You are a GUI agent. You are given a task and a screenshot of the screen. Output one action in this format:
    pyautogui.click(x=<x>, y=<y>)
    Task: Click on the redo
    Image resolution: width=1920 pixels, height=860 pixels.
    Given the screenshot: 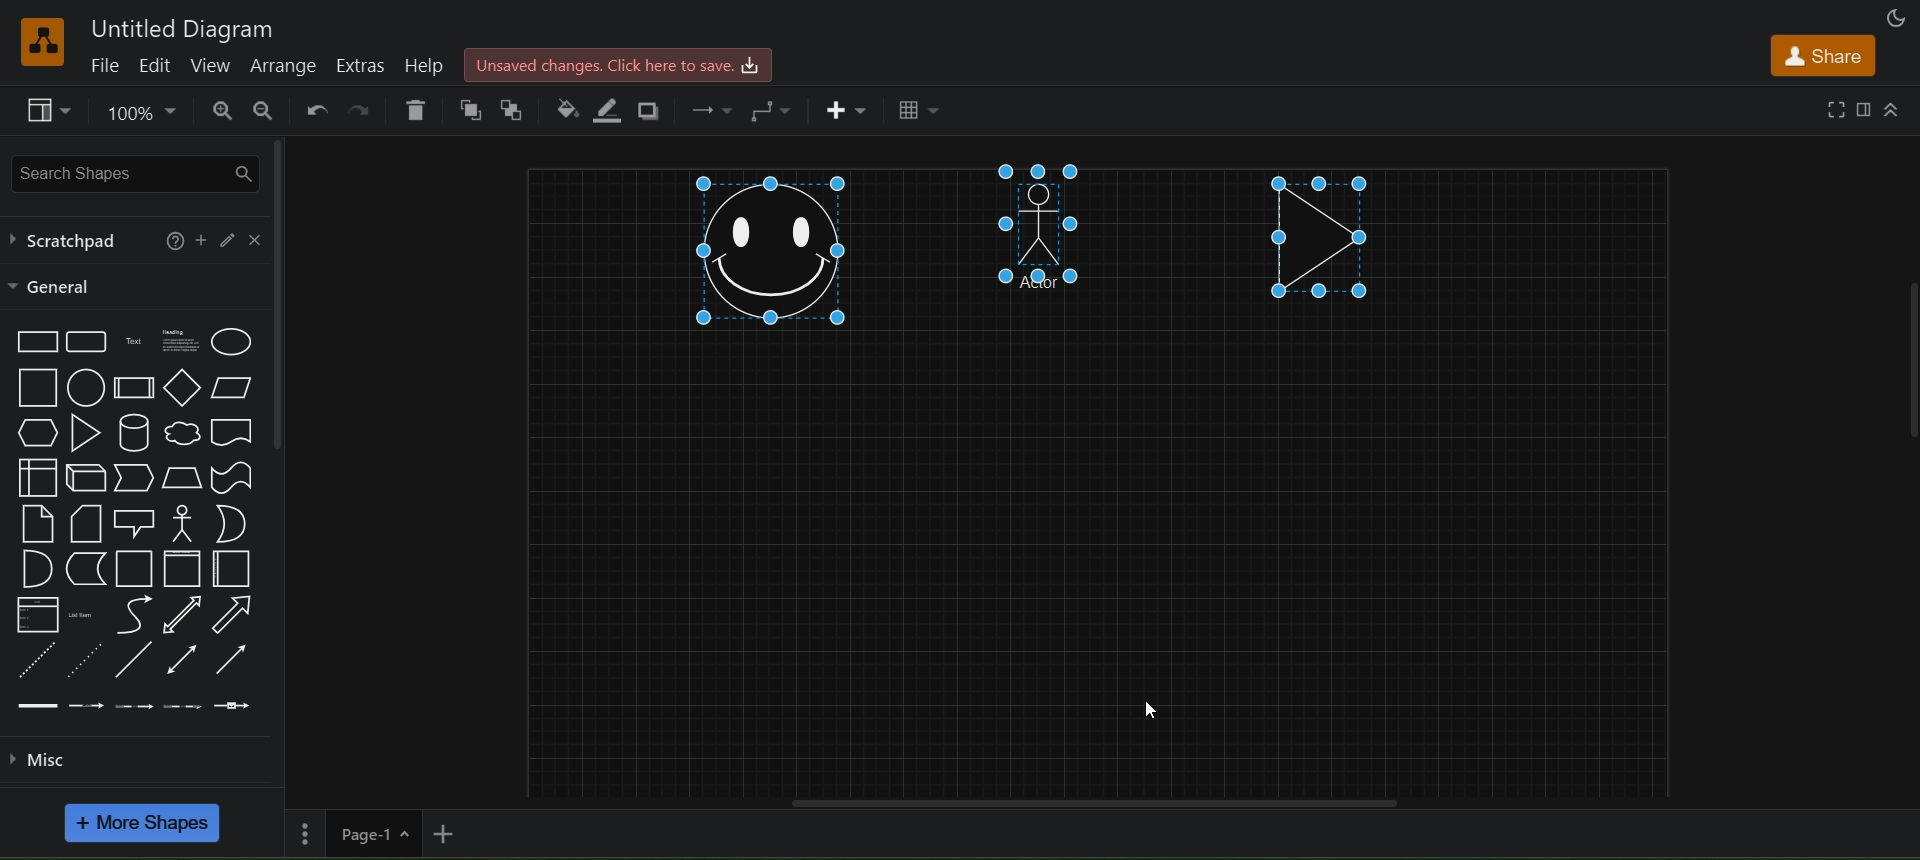 What is the action you would take?
    pyautogui.click(x=364, y=108)
    